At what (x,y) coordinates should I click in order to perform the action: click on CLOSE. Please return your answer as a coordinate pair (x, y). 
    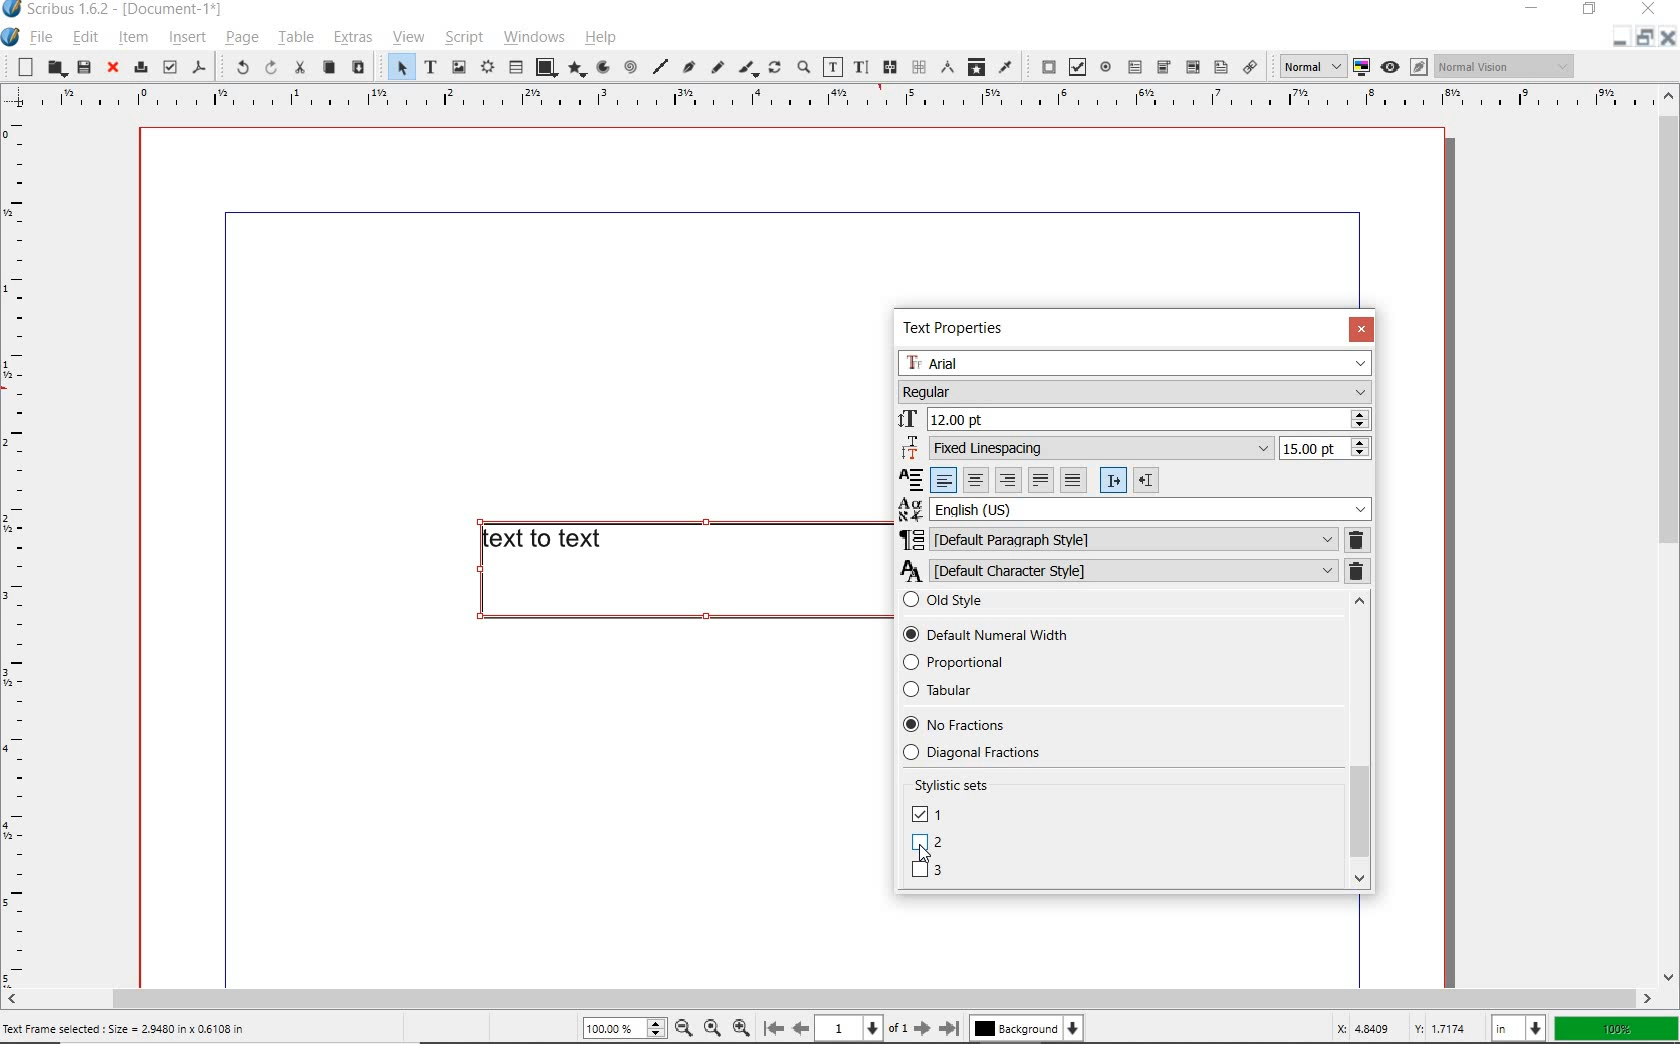
    Looking at the image, I should click on (1360, 330).